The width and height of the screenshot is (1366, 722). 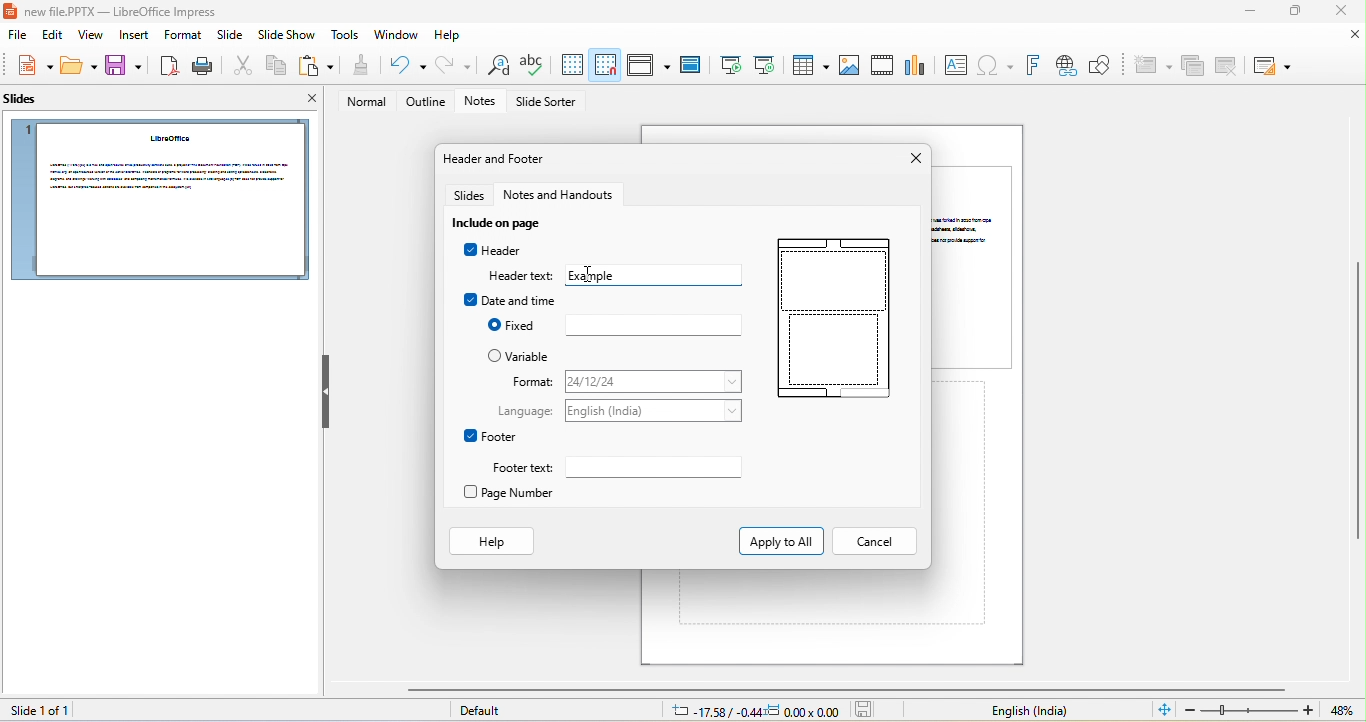 What do you see at coordinates (606, 64) in the screenshot?
I see `snap to grid` at bounding box center [606, 64].